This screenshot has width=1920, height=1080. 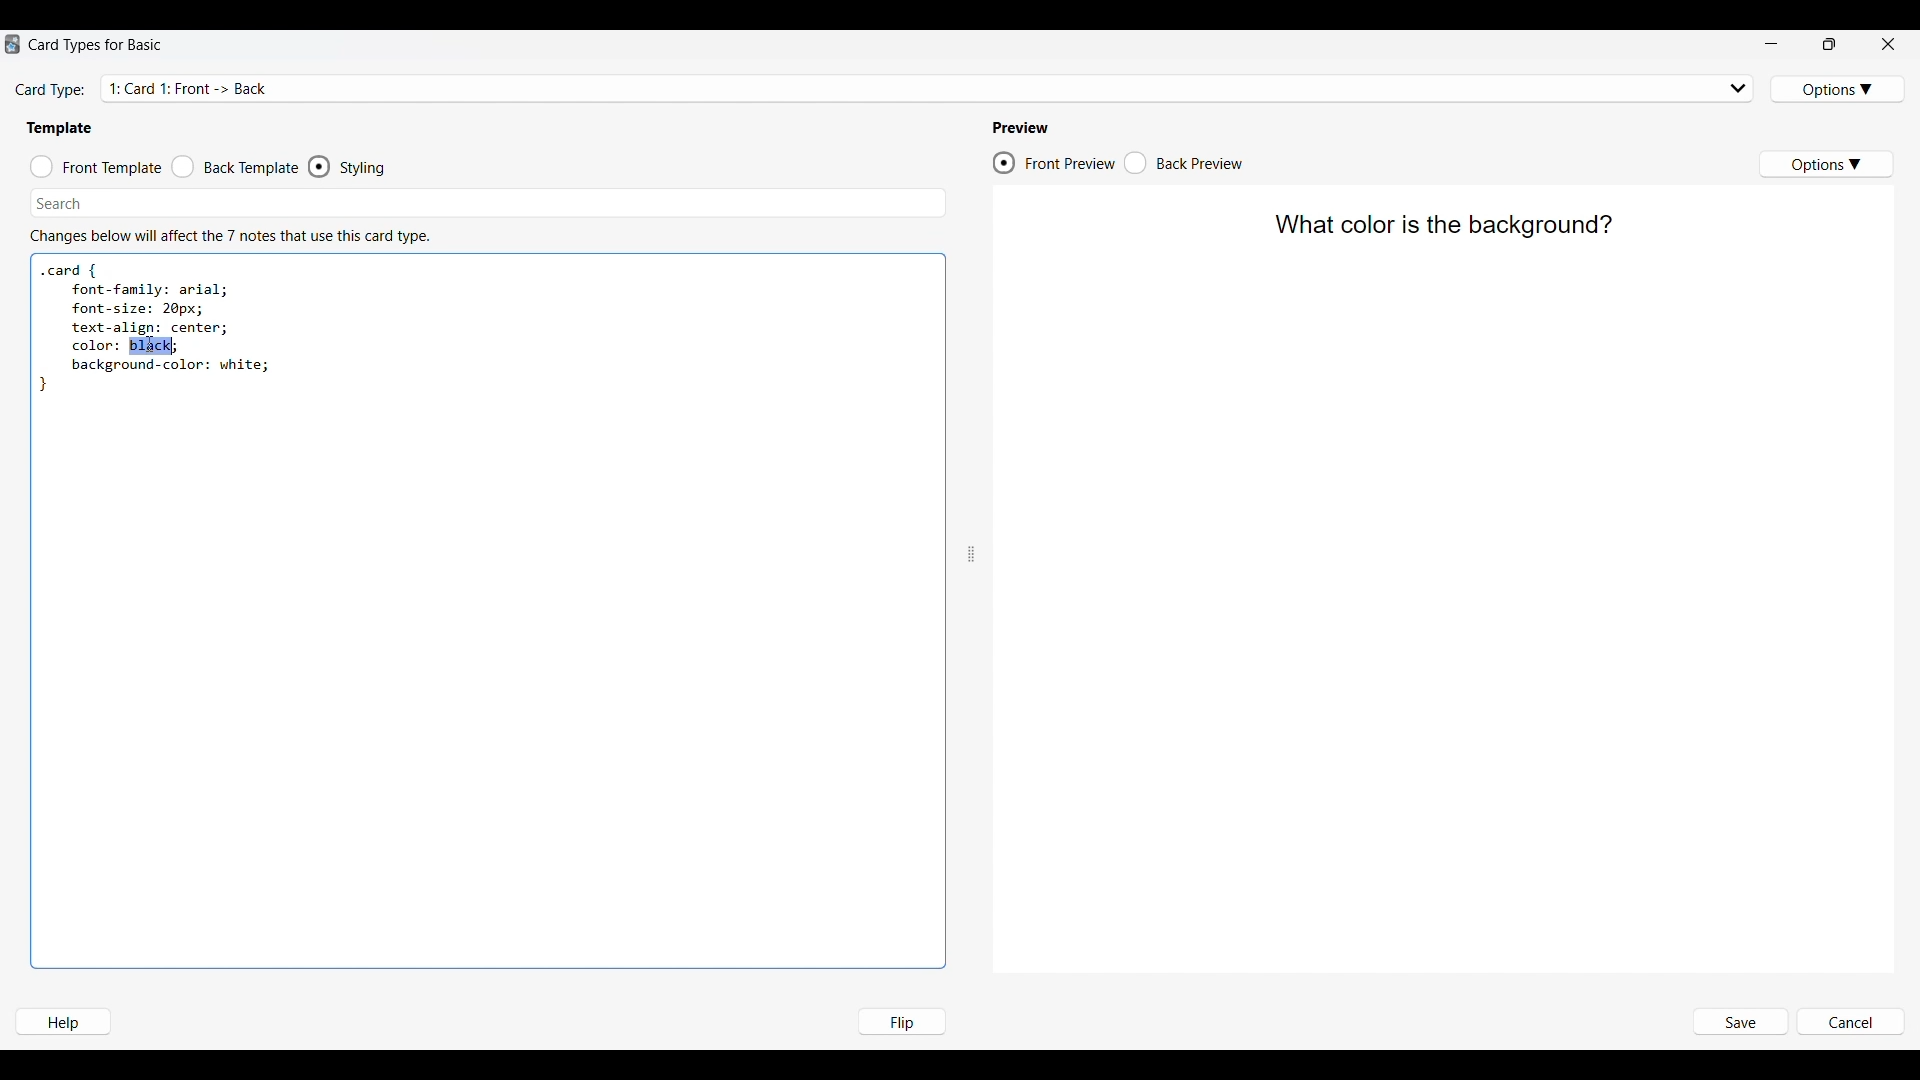 What do you see at coordinates (1839, 89) in the screenshot?
I see `Card type options` at bounding box center [1839, 89].